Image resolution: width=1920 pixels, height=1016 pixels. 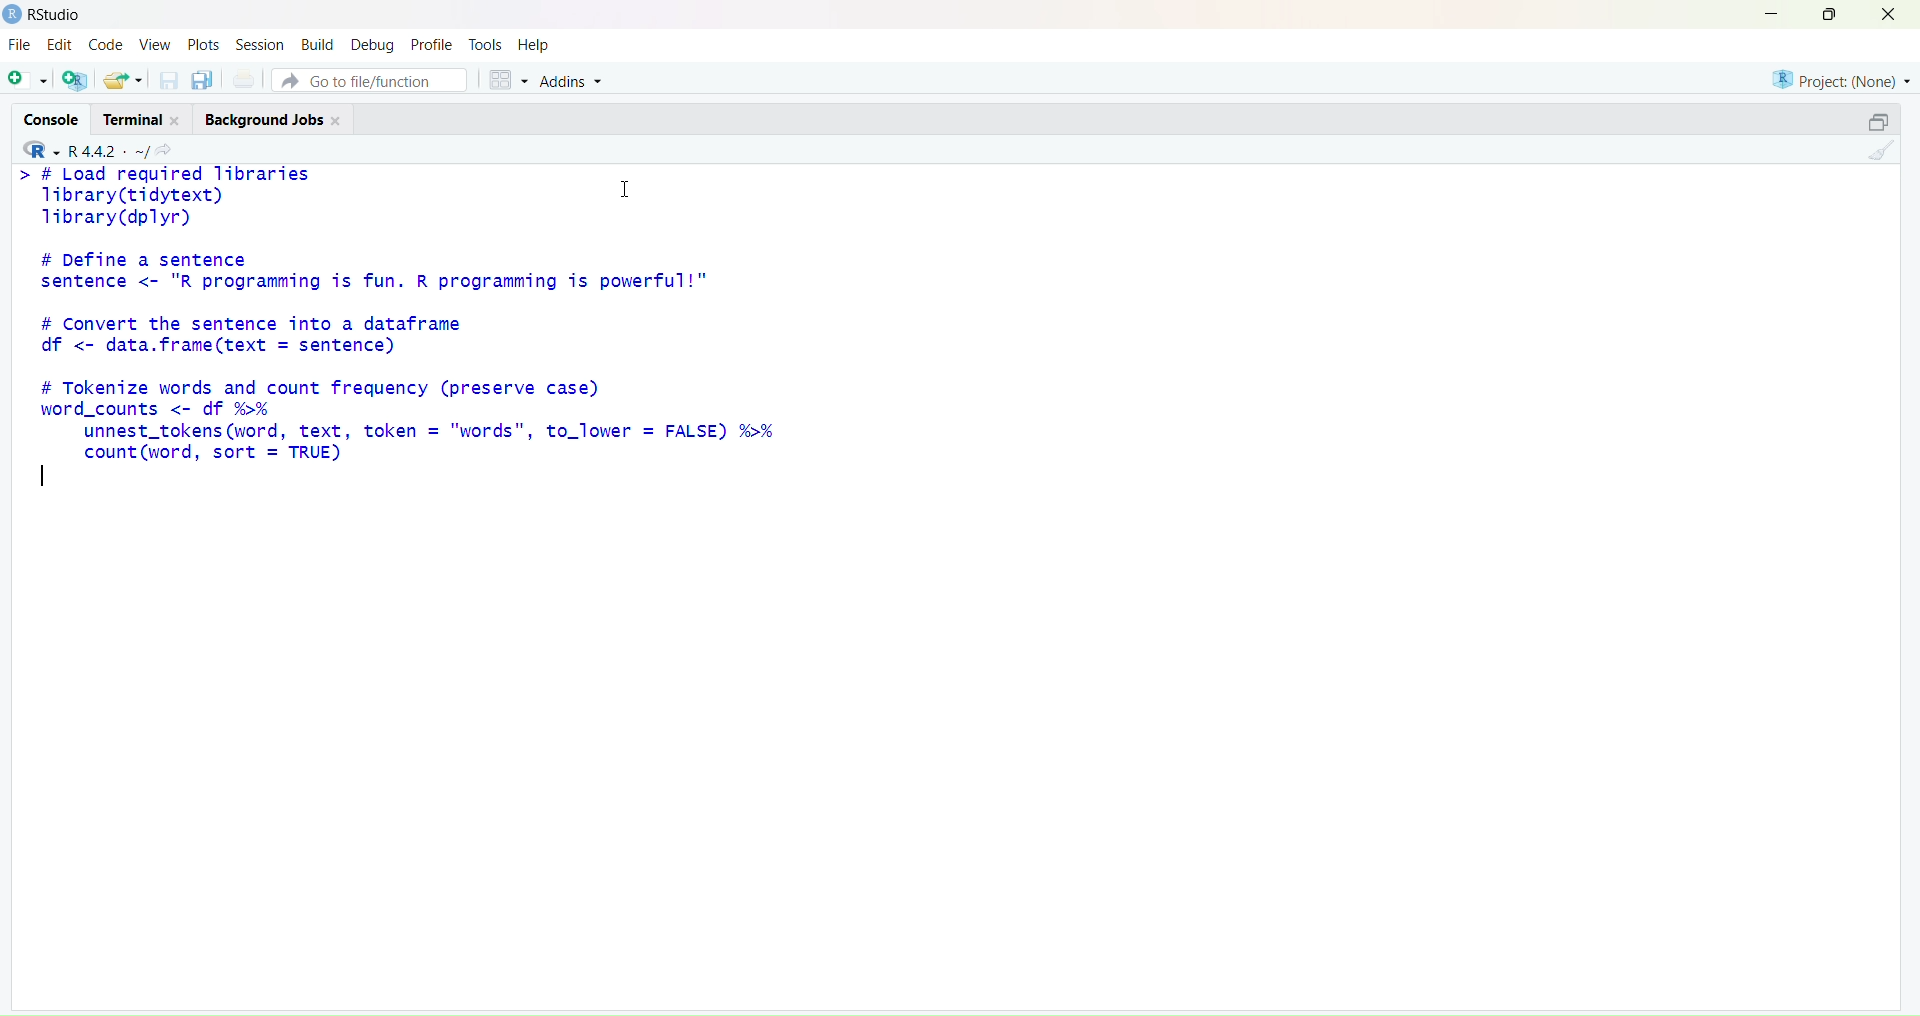 What do you see at coordinates (431, 46) in the screenshot?
I see `profile` at bounding box center [431, 46].